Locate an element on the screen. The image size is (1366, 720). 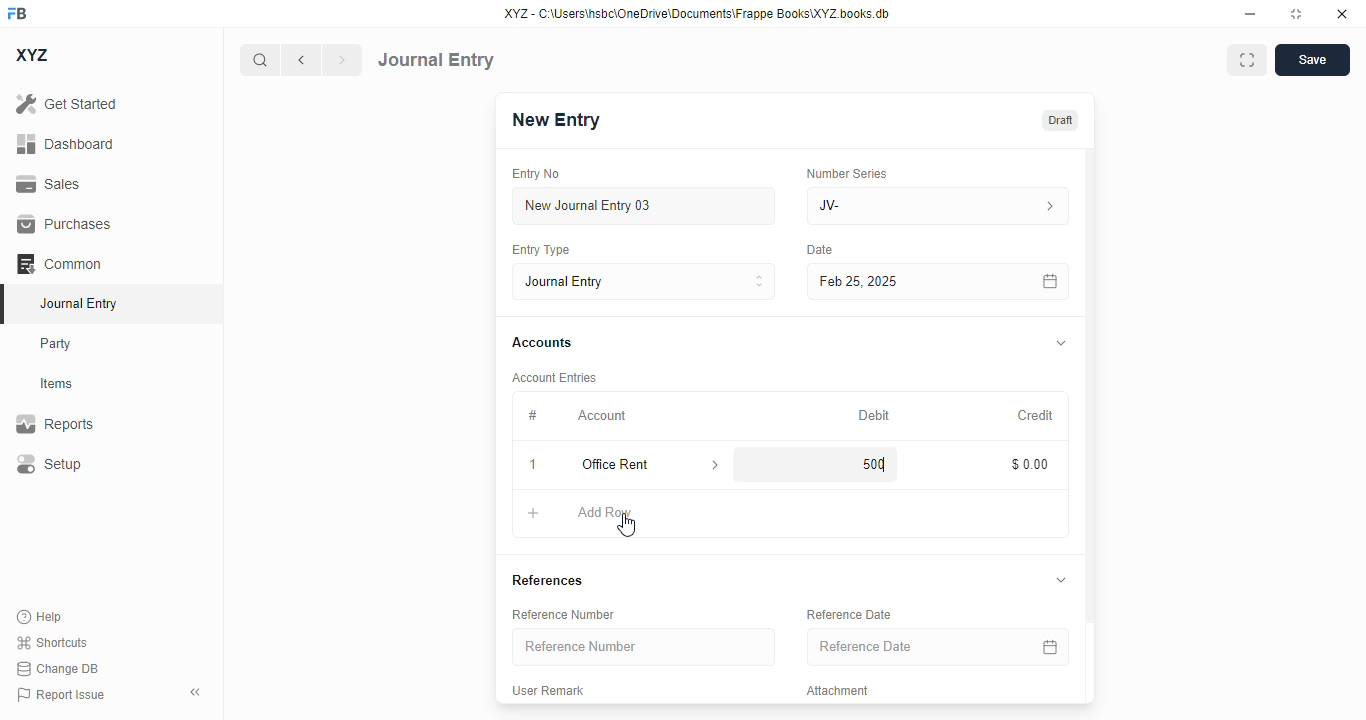
toggle expand/collapse is located at coordinates (1062, 343).